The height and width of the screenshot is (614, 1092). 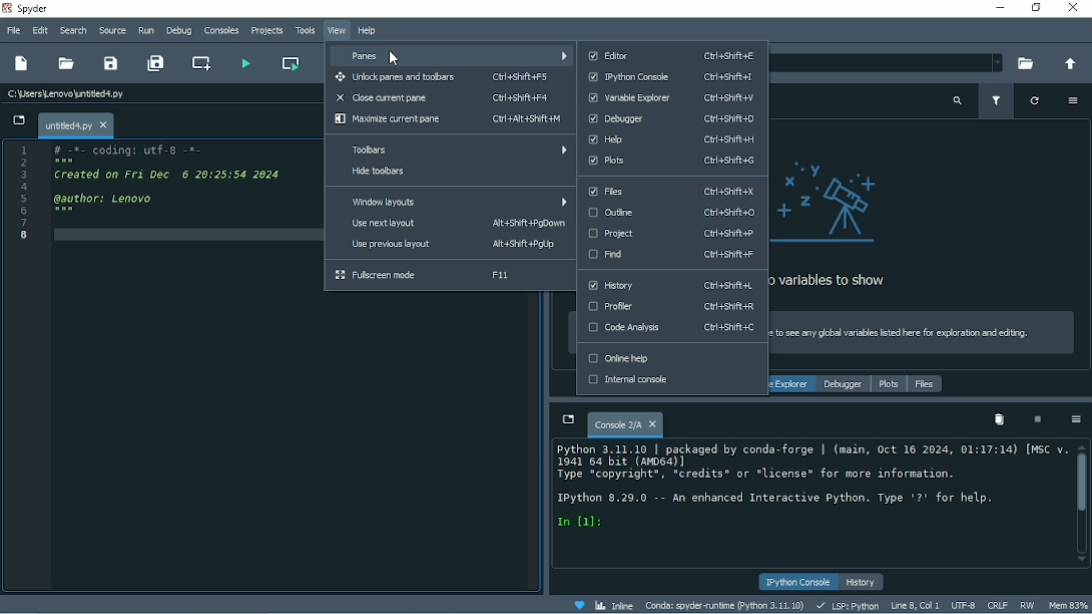 I want to click on History, so click(x=862, y=582).